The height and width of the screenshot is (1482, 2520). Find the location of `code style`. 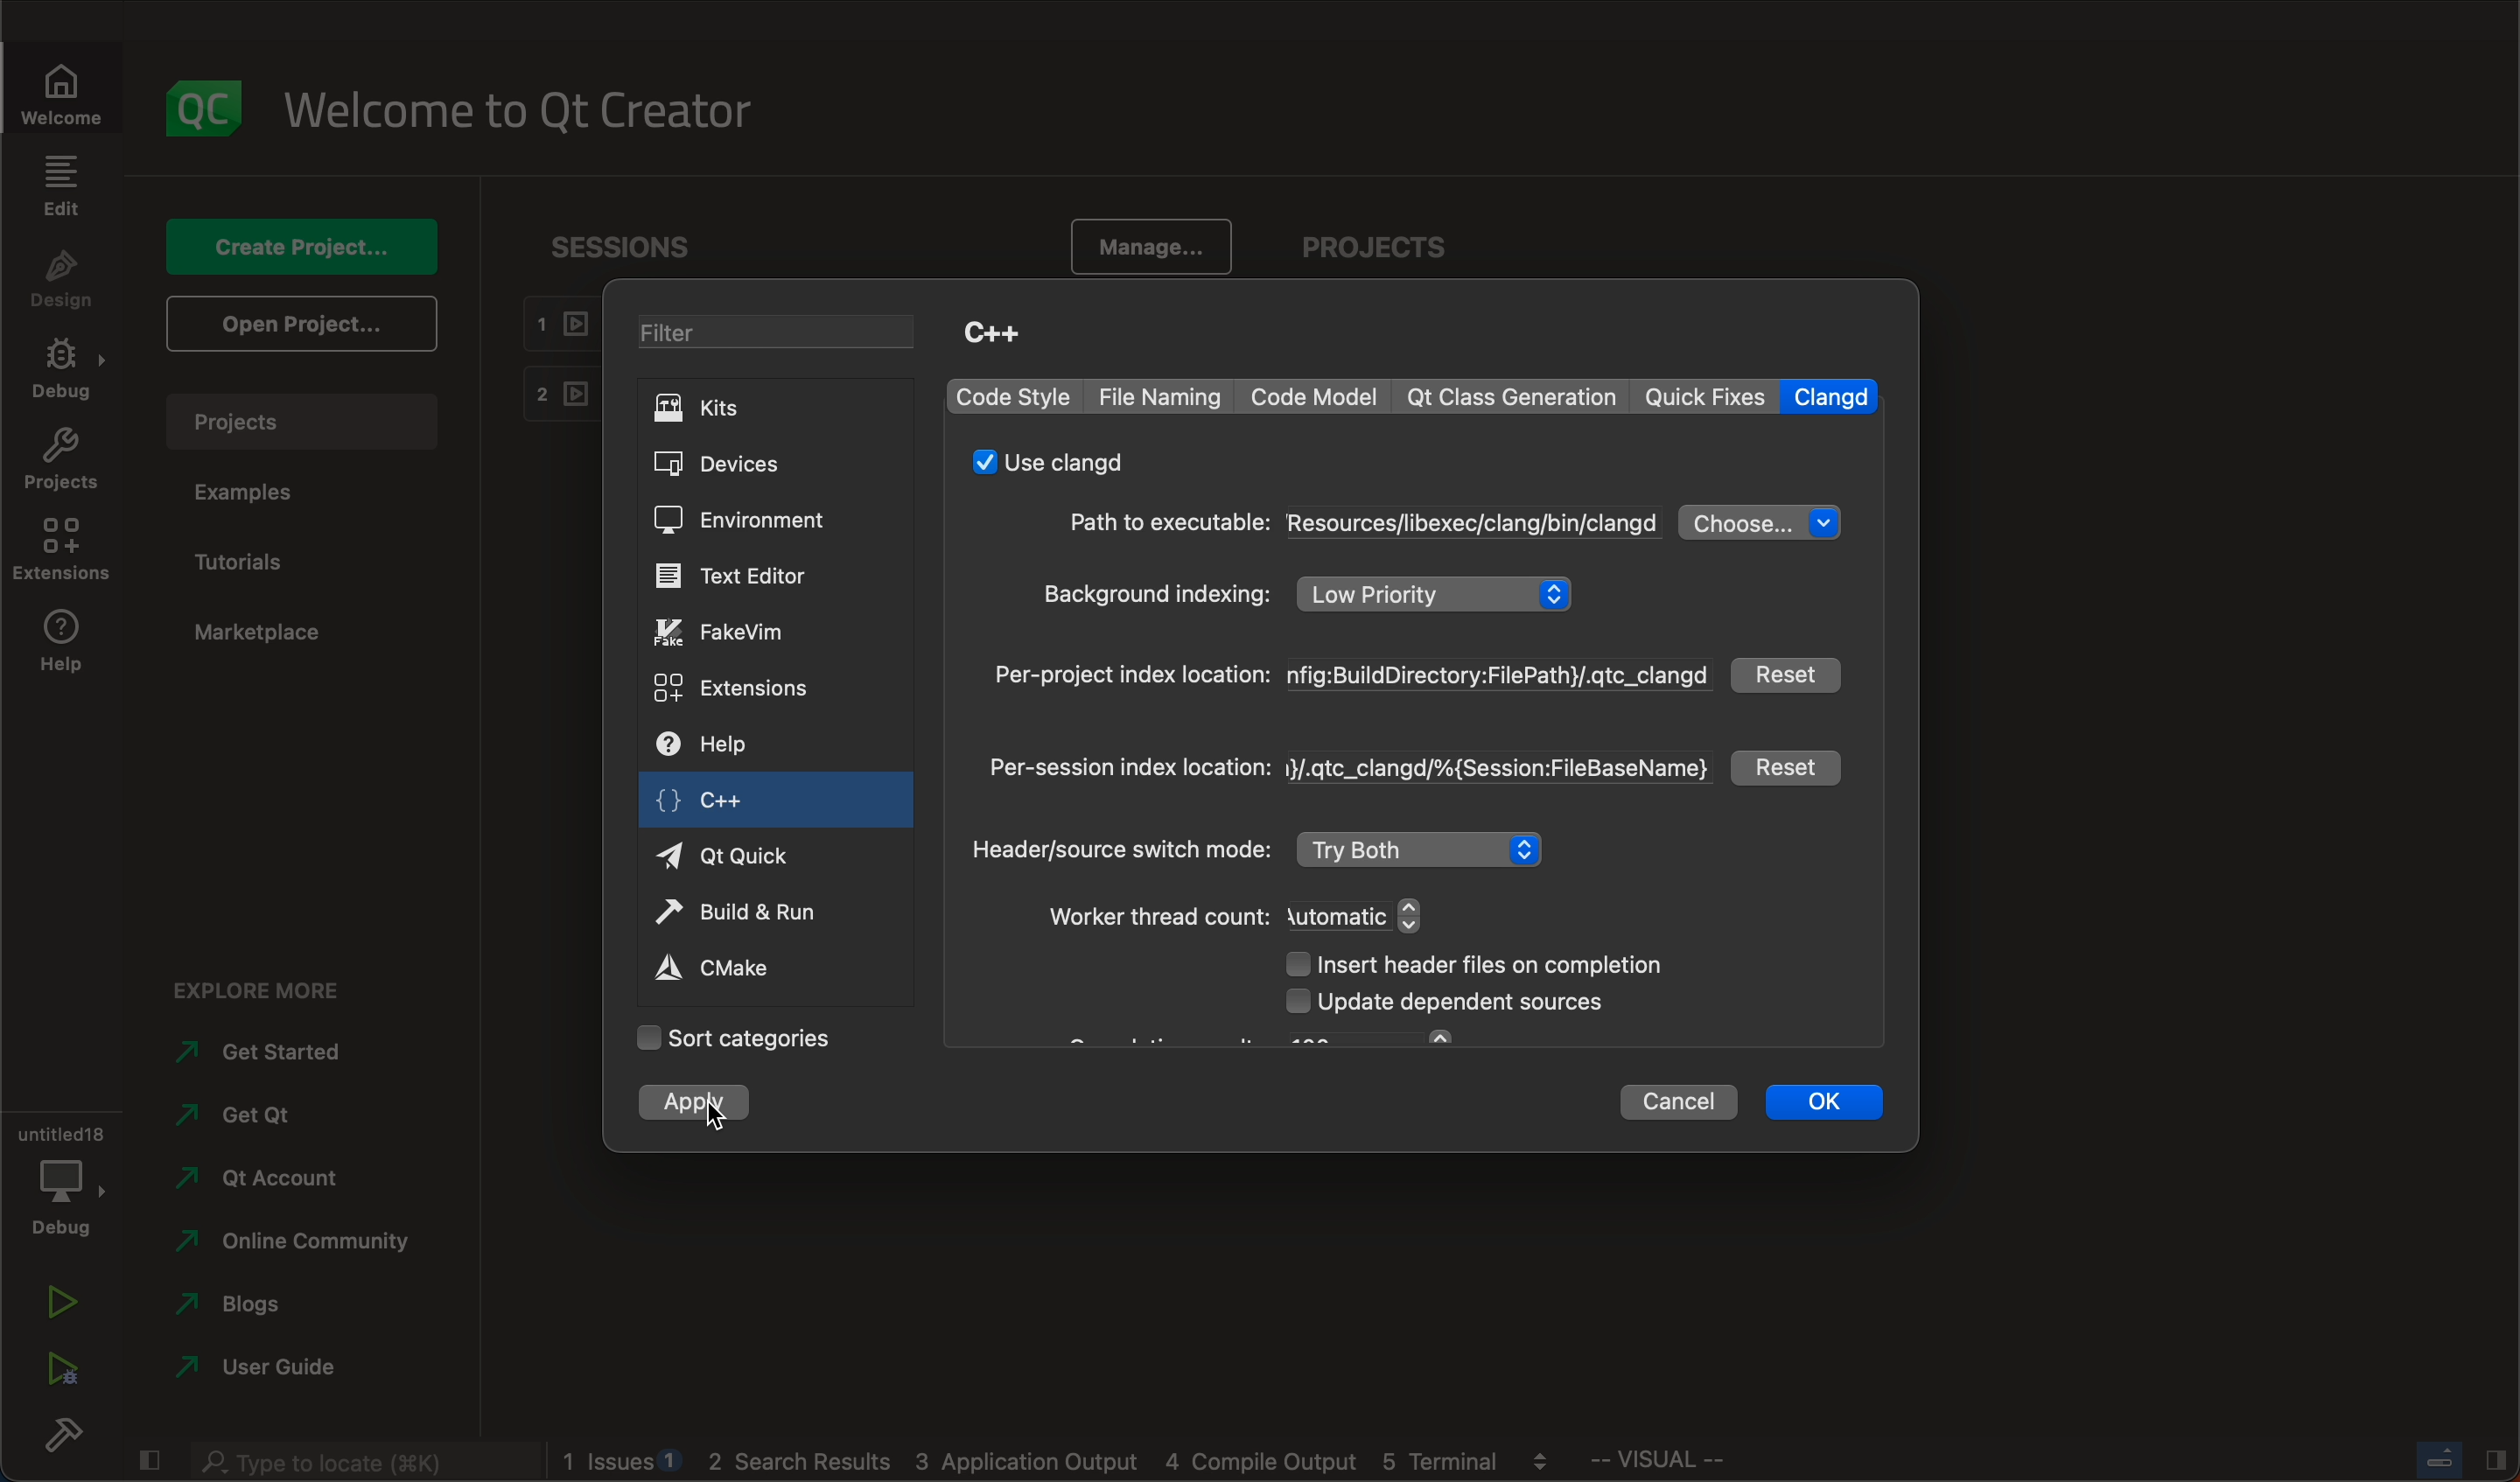

code style is located at coordinates (1013, 397).